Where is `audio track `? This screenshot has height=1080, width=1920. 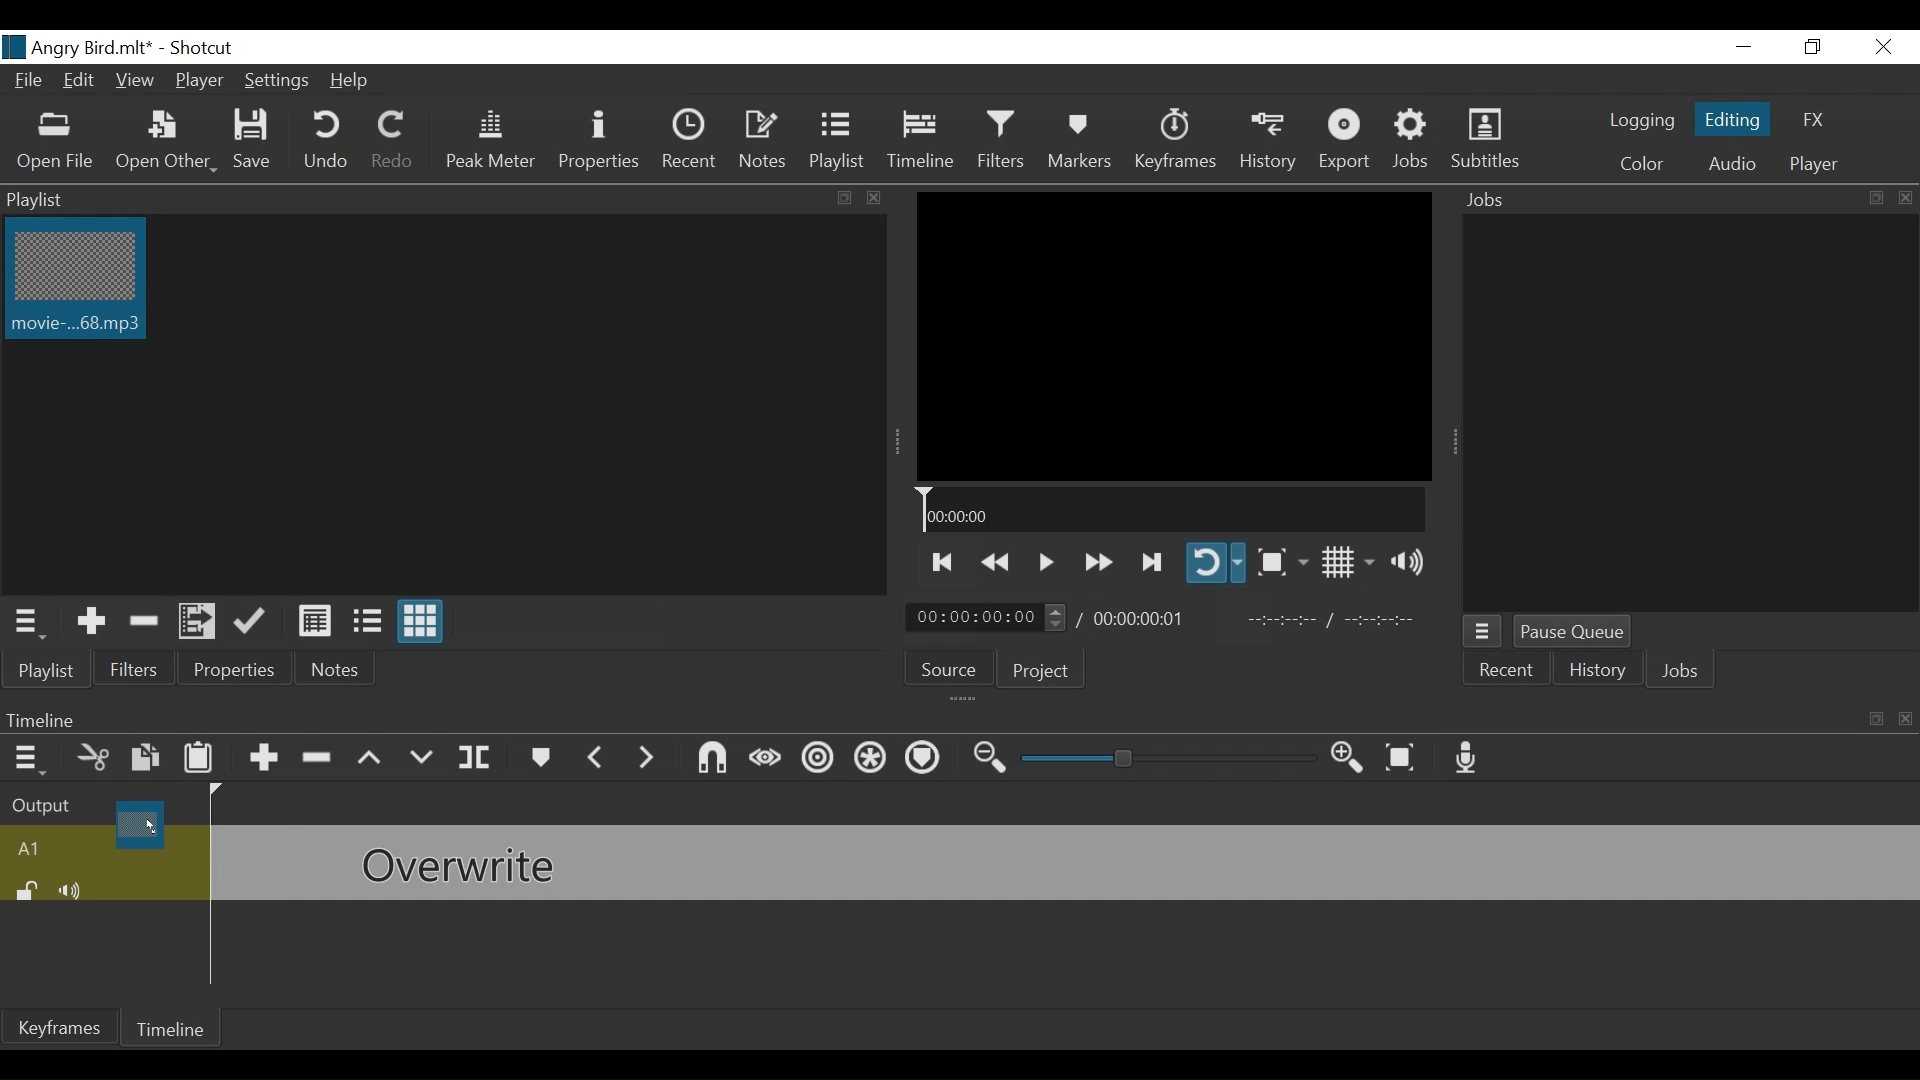 audio track  is located at coordinates (1066, 863).